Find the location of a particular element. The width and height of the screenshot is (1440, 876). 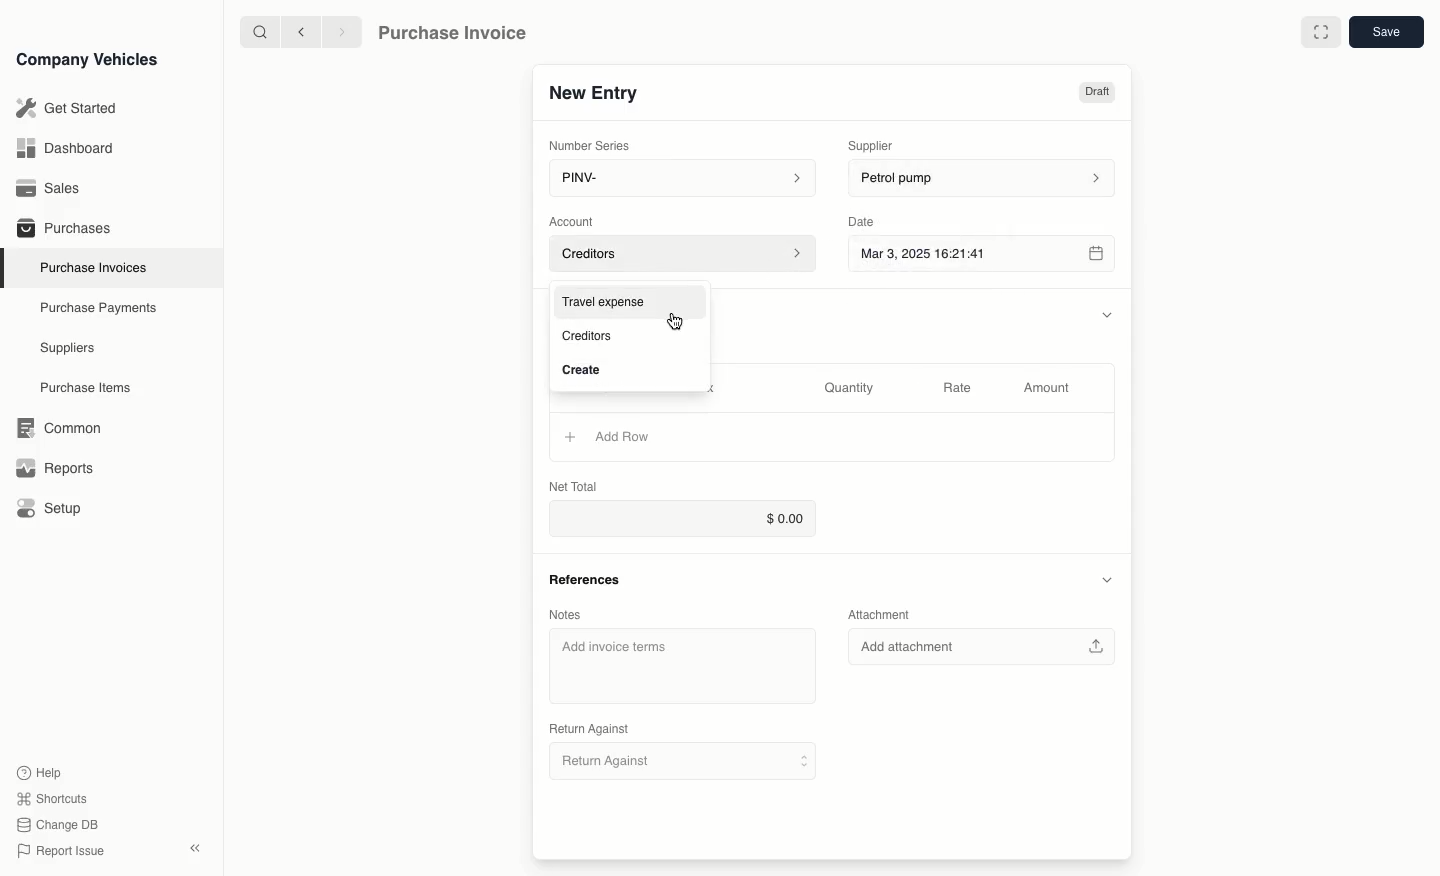

Attachment is located at coordinates (886, 614).